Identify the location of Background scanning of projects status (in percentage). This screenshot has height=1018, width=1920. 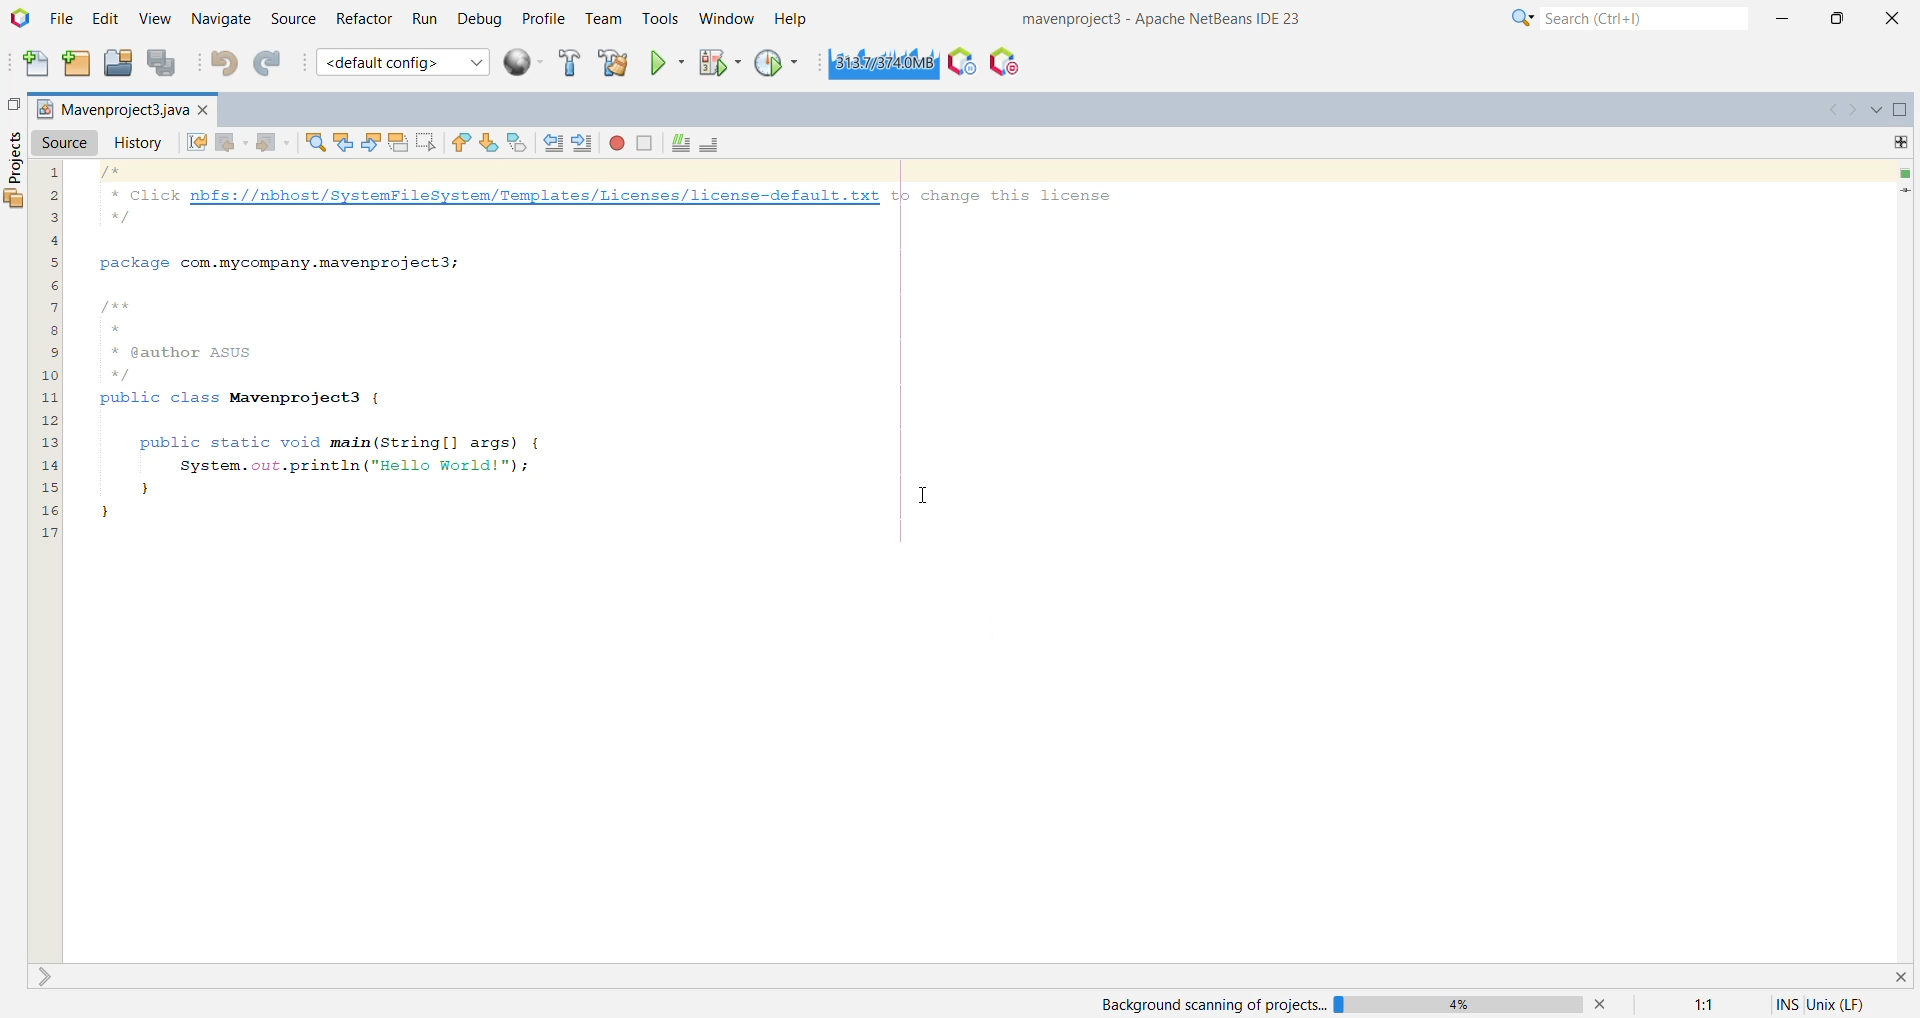
(1349, 1002).